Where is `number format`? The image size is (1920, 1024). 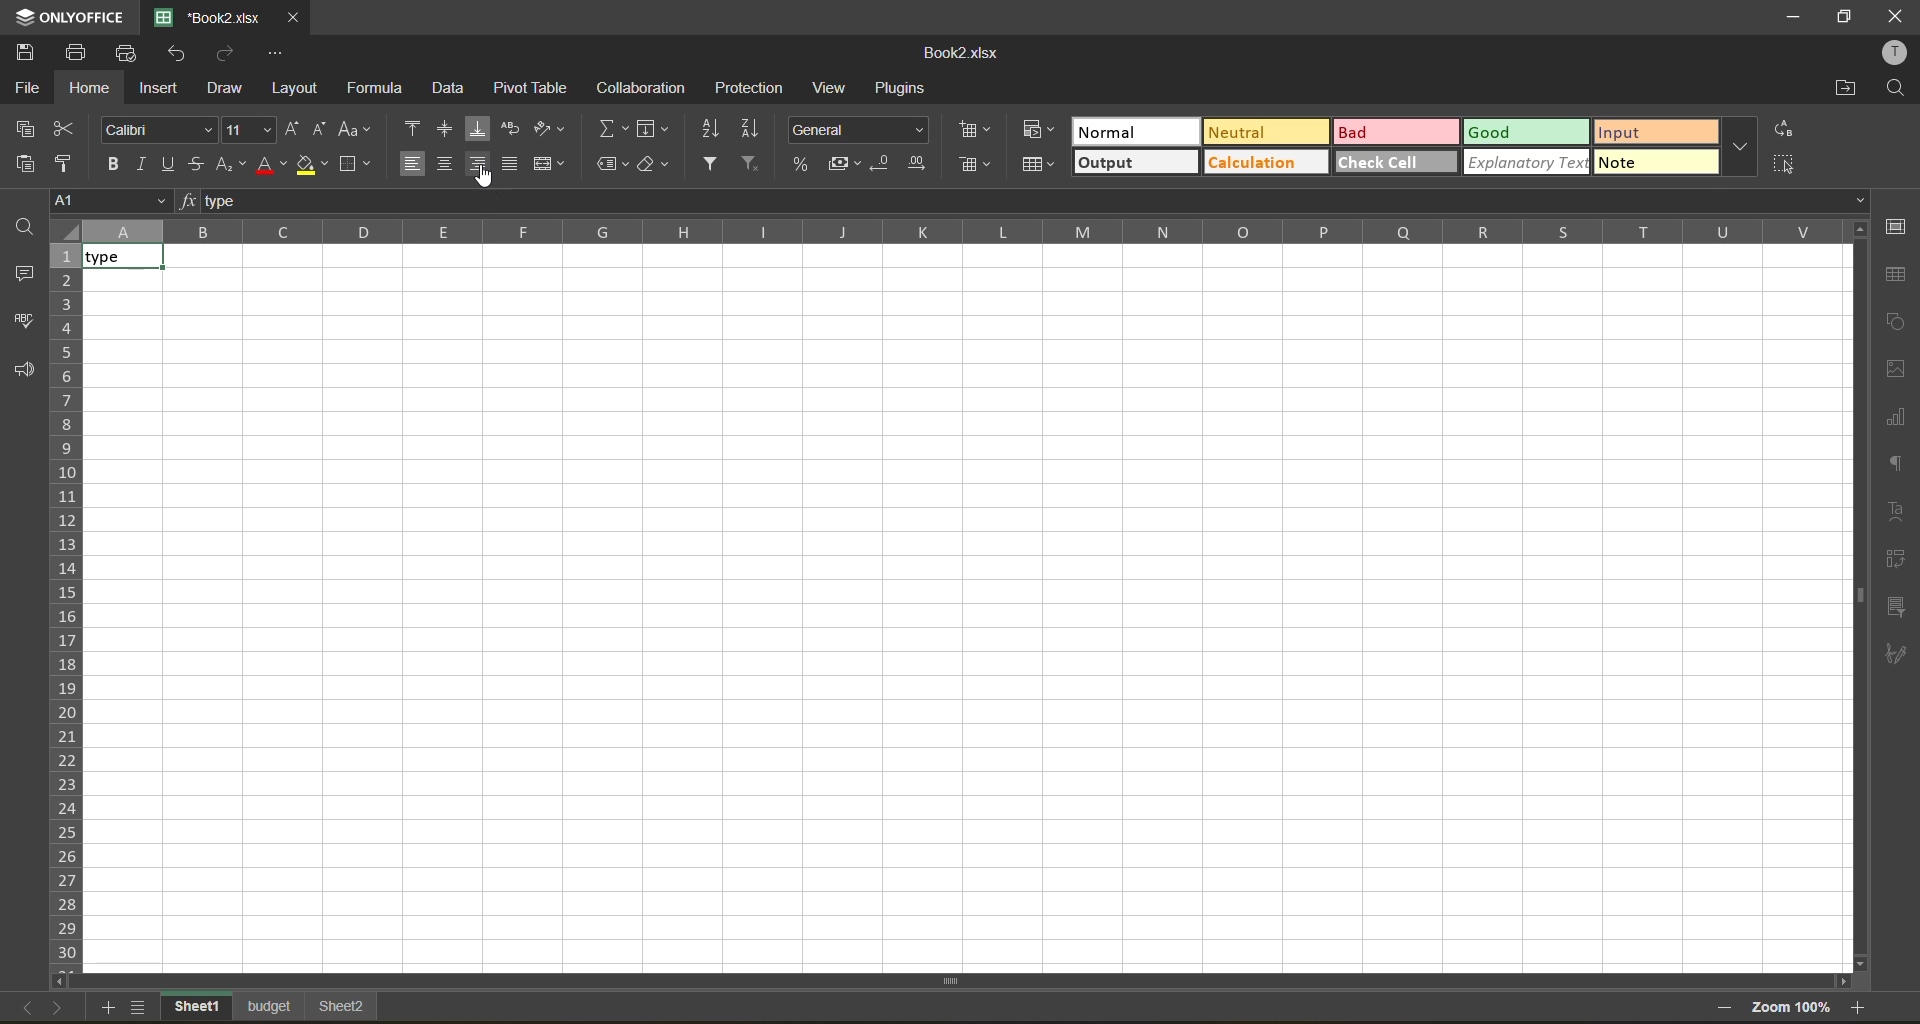
number format is located at coordinates (862, 132).